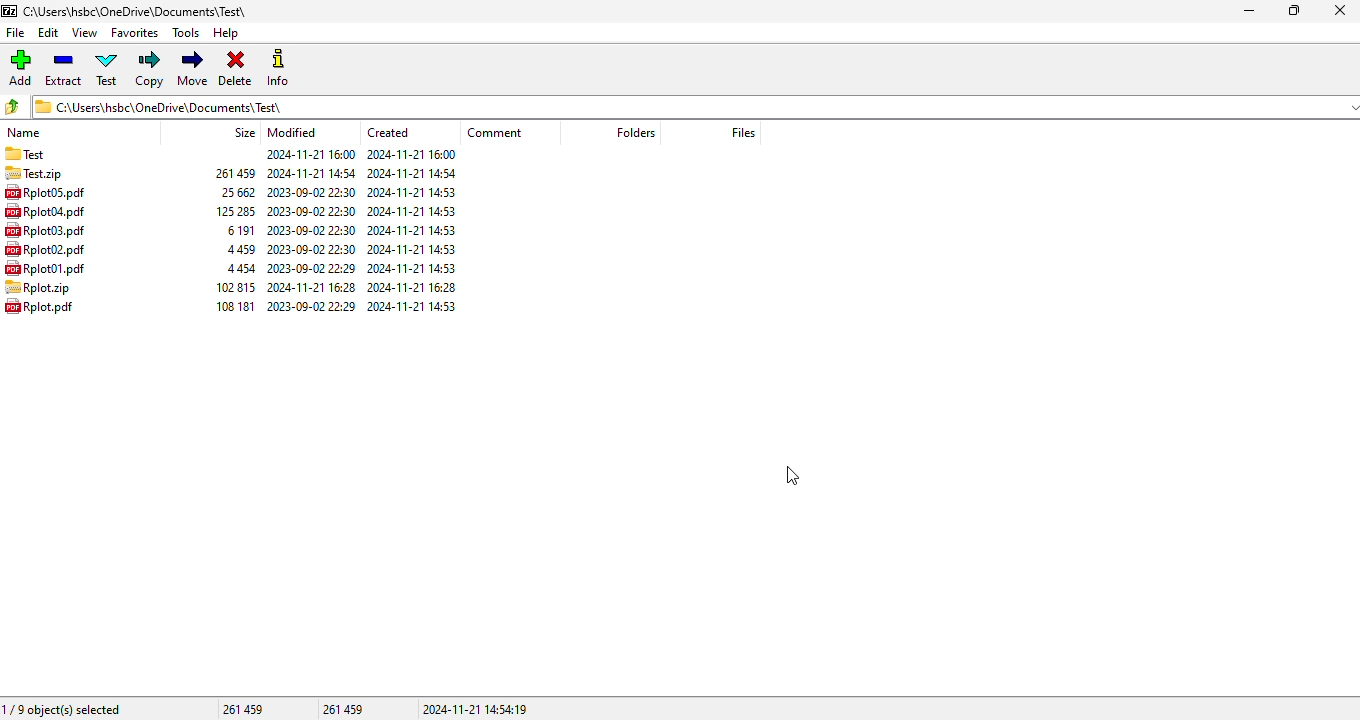 Image resolution: width=1360 pixels, height=720 pixels. I want to click on archive copied to another folder, so click(34, 173).